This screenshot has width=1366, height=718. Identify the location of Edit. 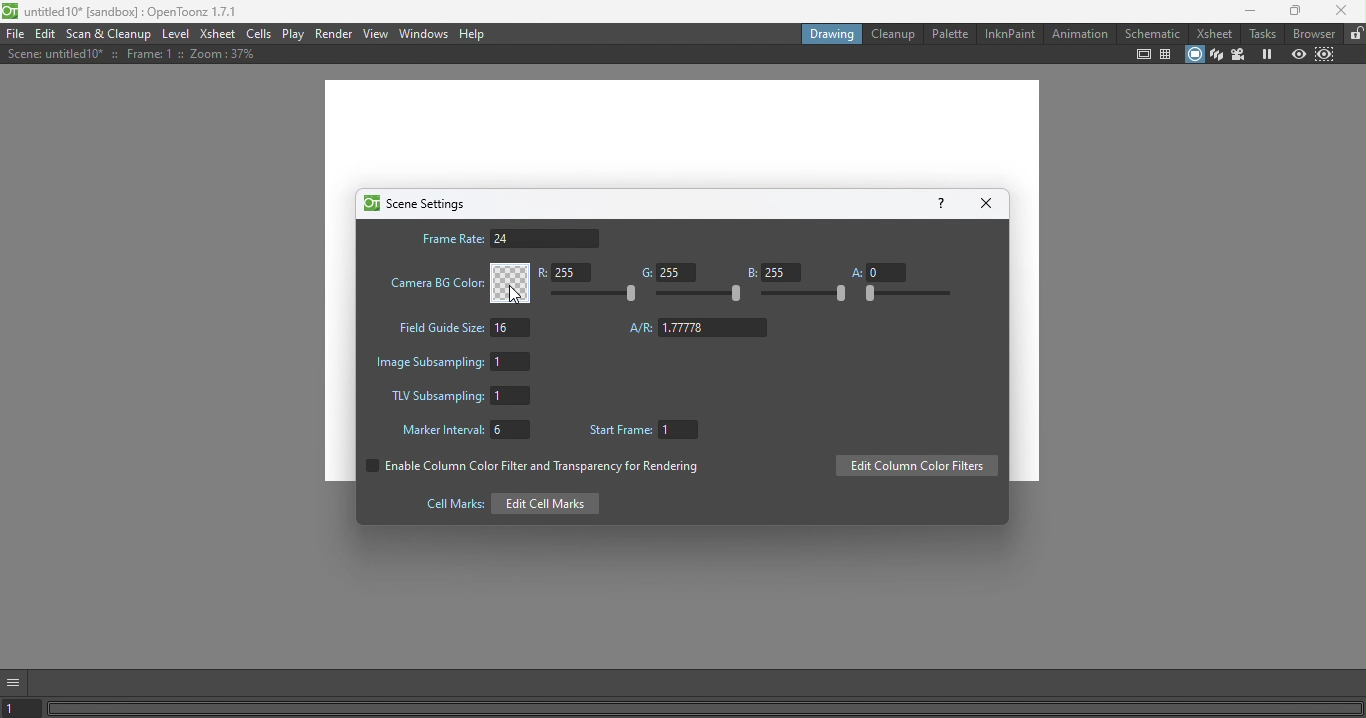
(48, 35).